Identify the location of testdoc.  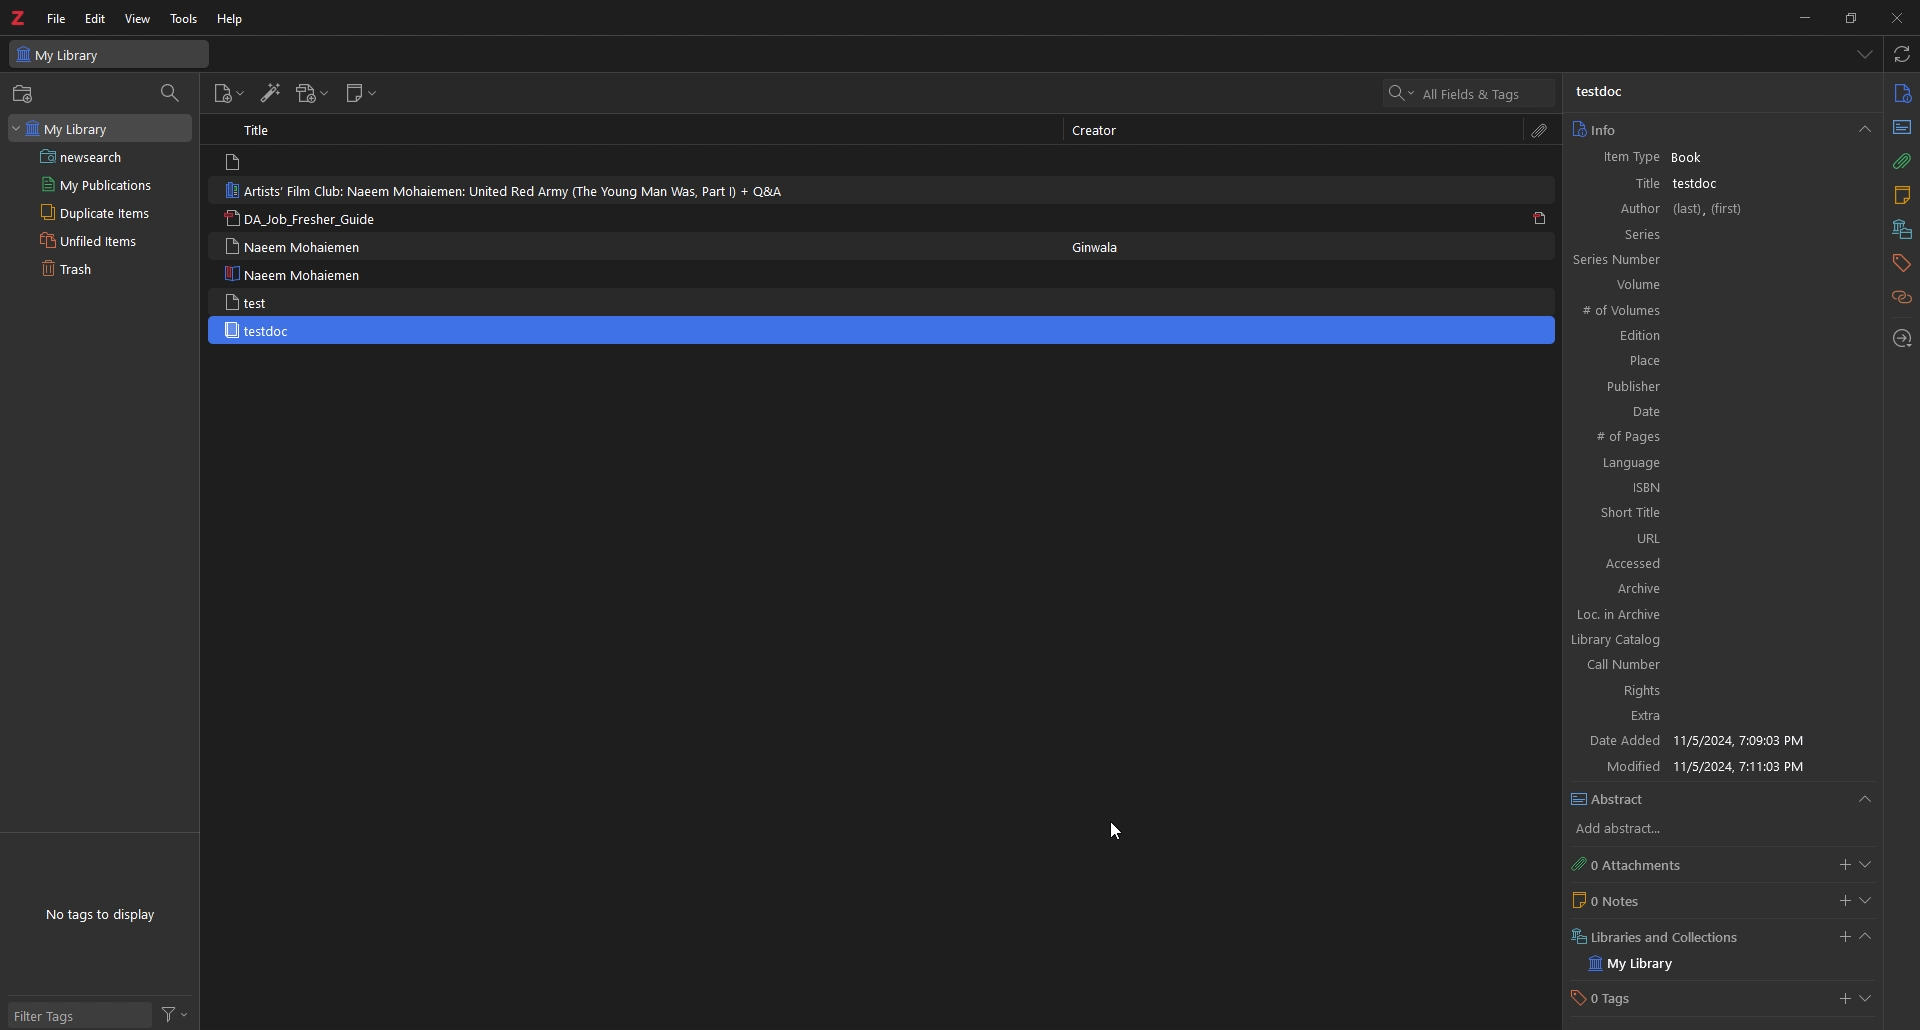
(260, 331).